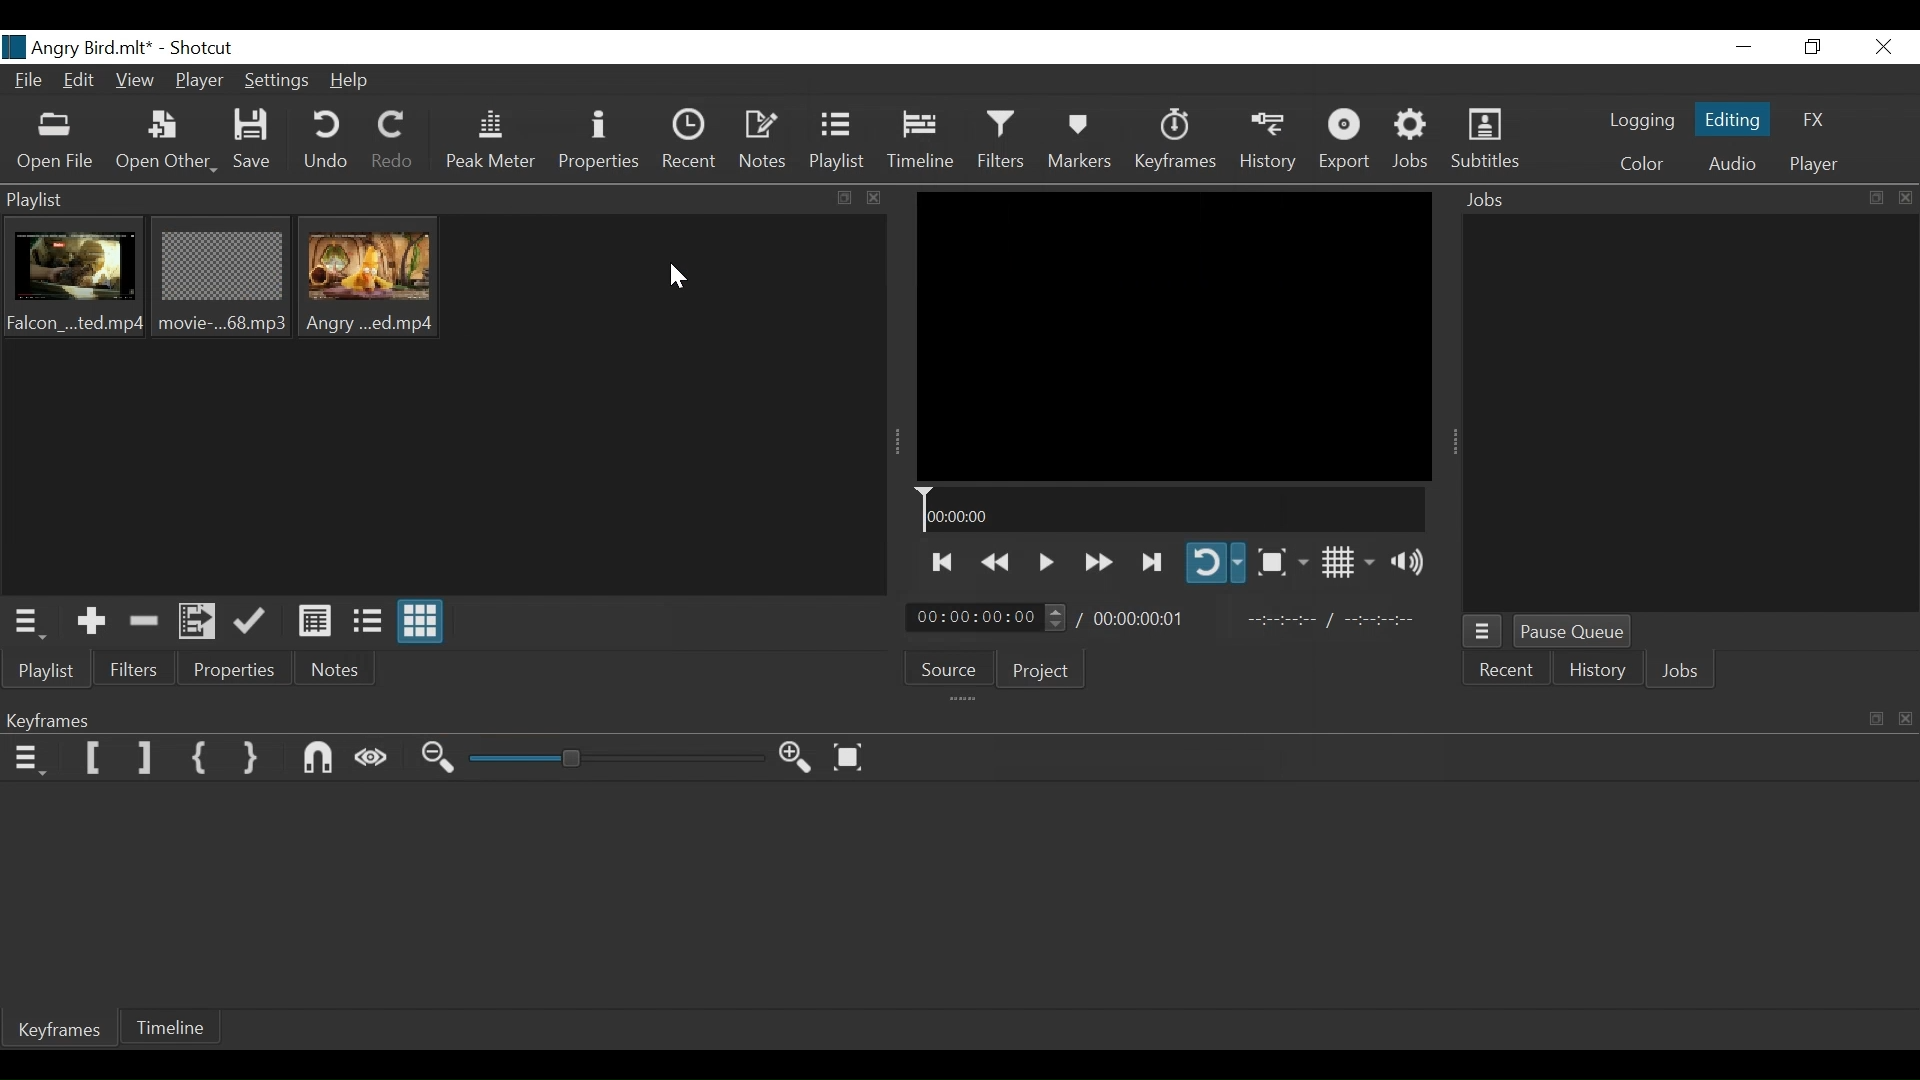  I want to click on View, so click(137, 85).